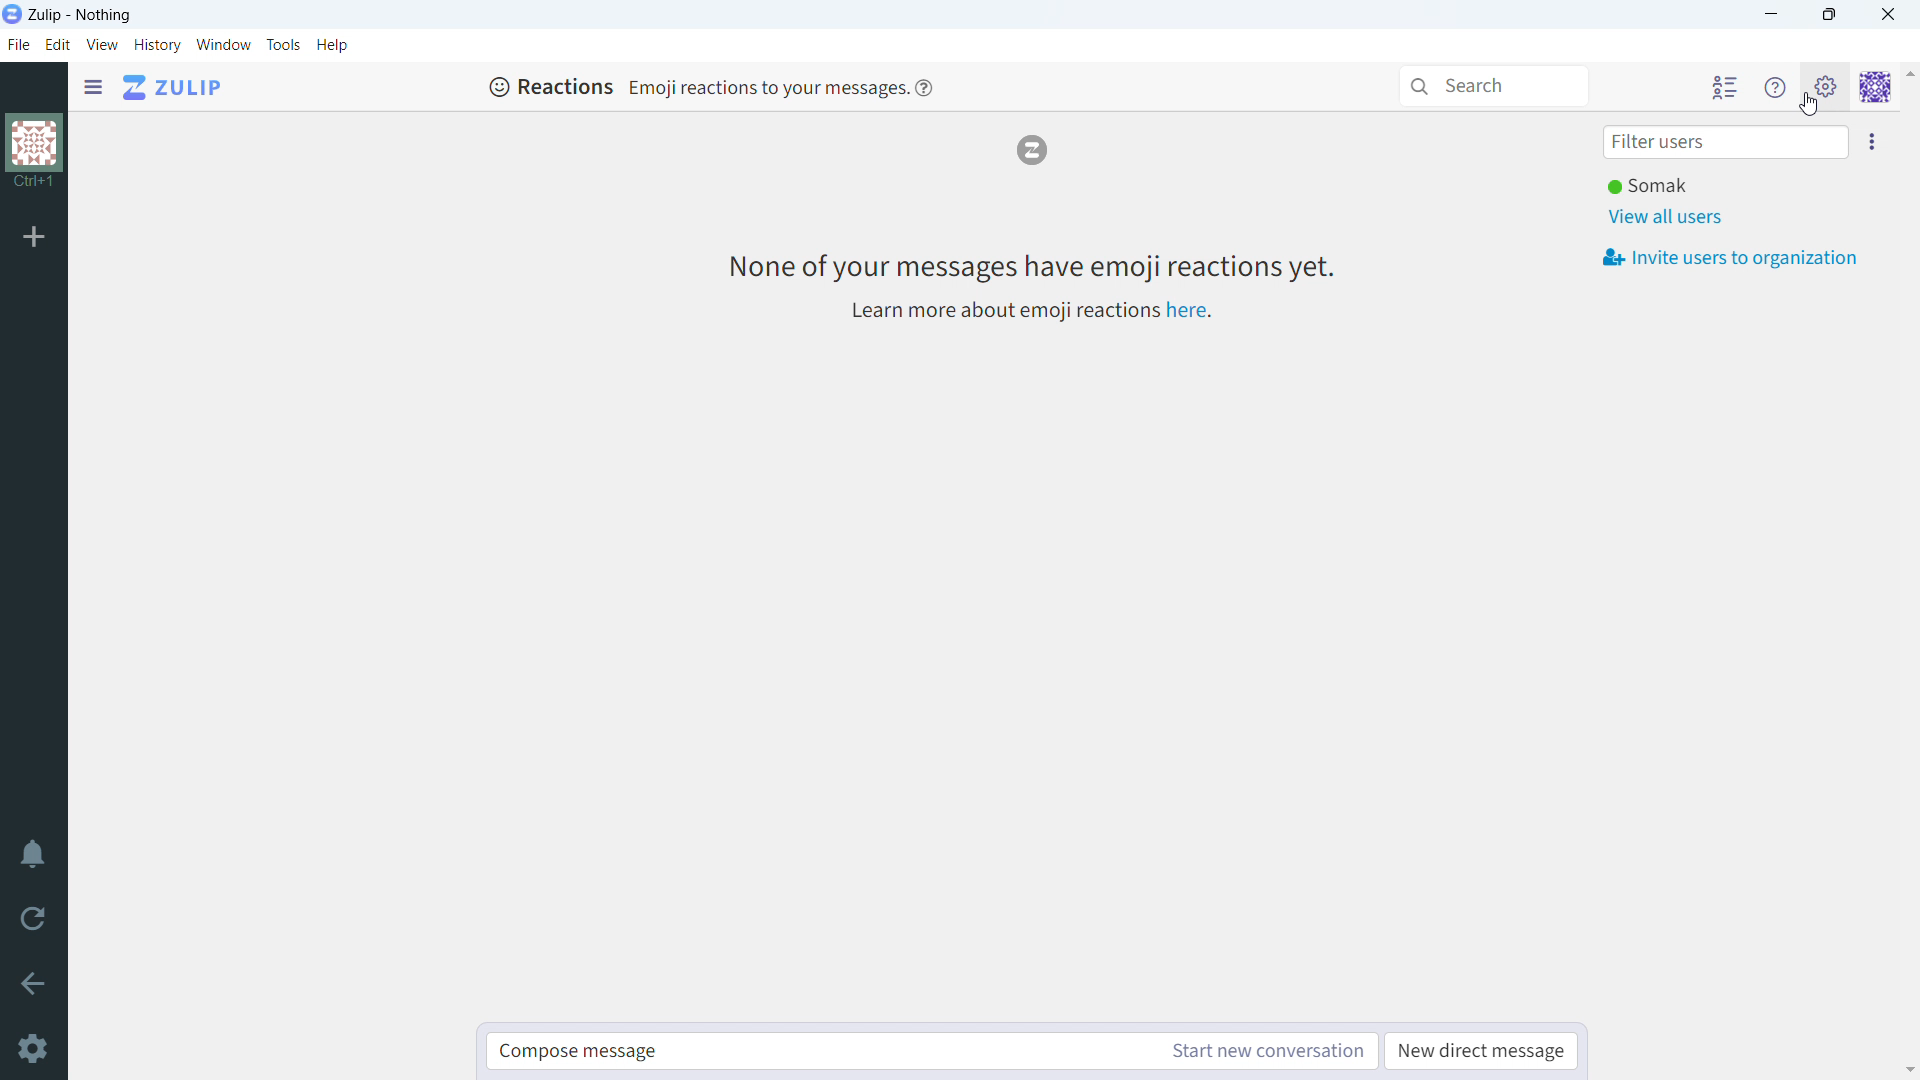 Image resolution: width=1920 pixels, height=1080 pixels. I want to click on help menu, so click(1775, 87).